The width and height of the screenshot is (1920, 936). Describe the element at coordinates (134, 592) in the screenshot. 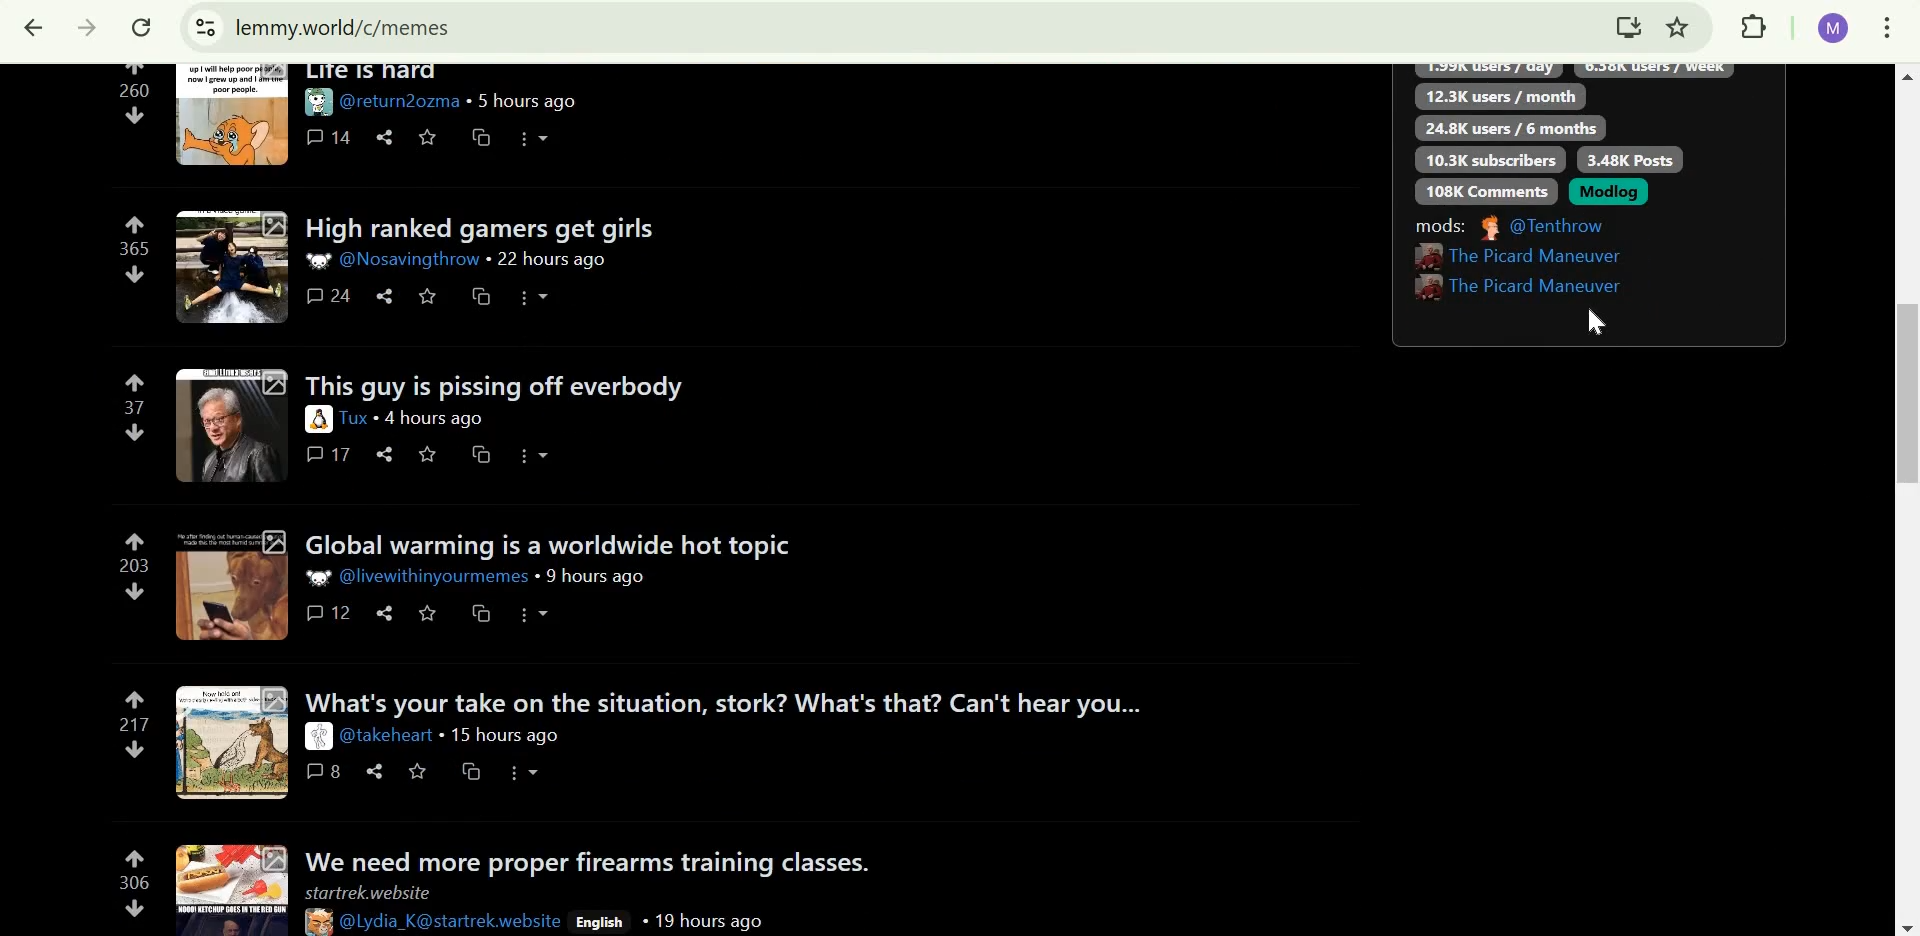

I see `downvote` at that location.